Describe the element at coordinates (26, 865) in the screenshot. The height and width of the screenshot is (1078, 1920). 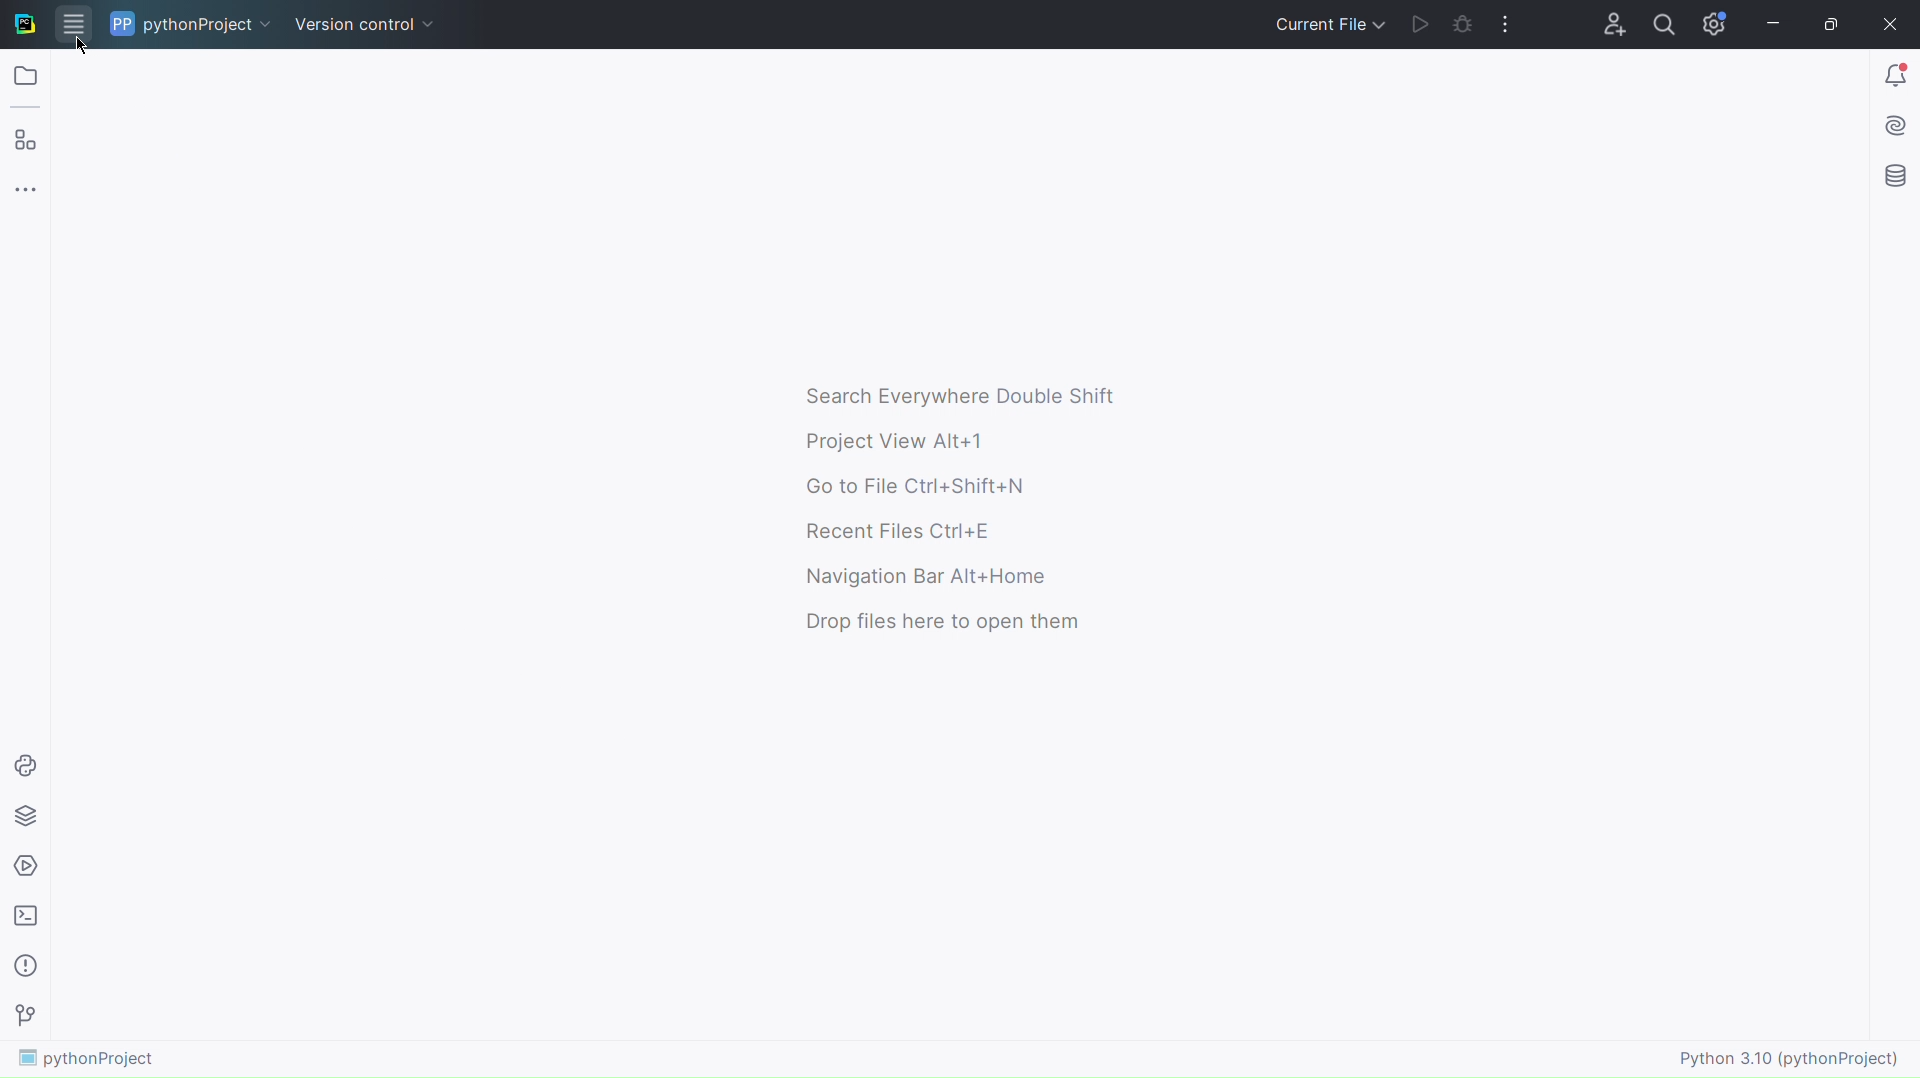
I see `Services` at that location.